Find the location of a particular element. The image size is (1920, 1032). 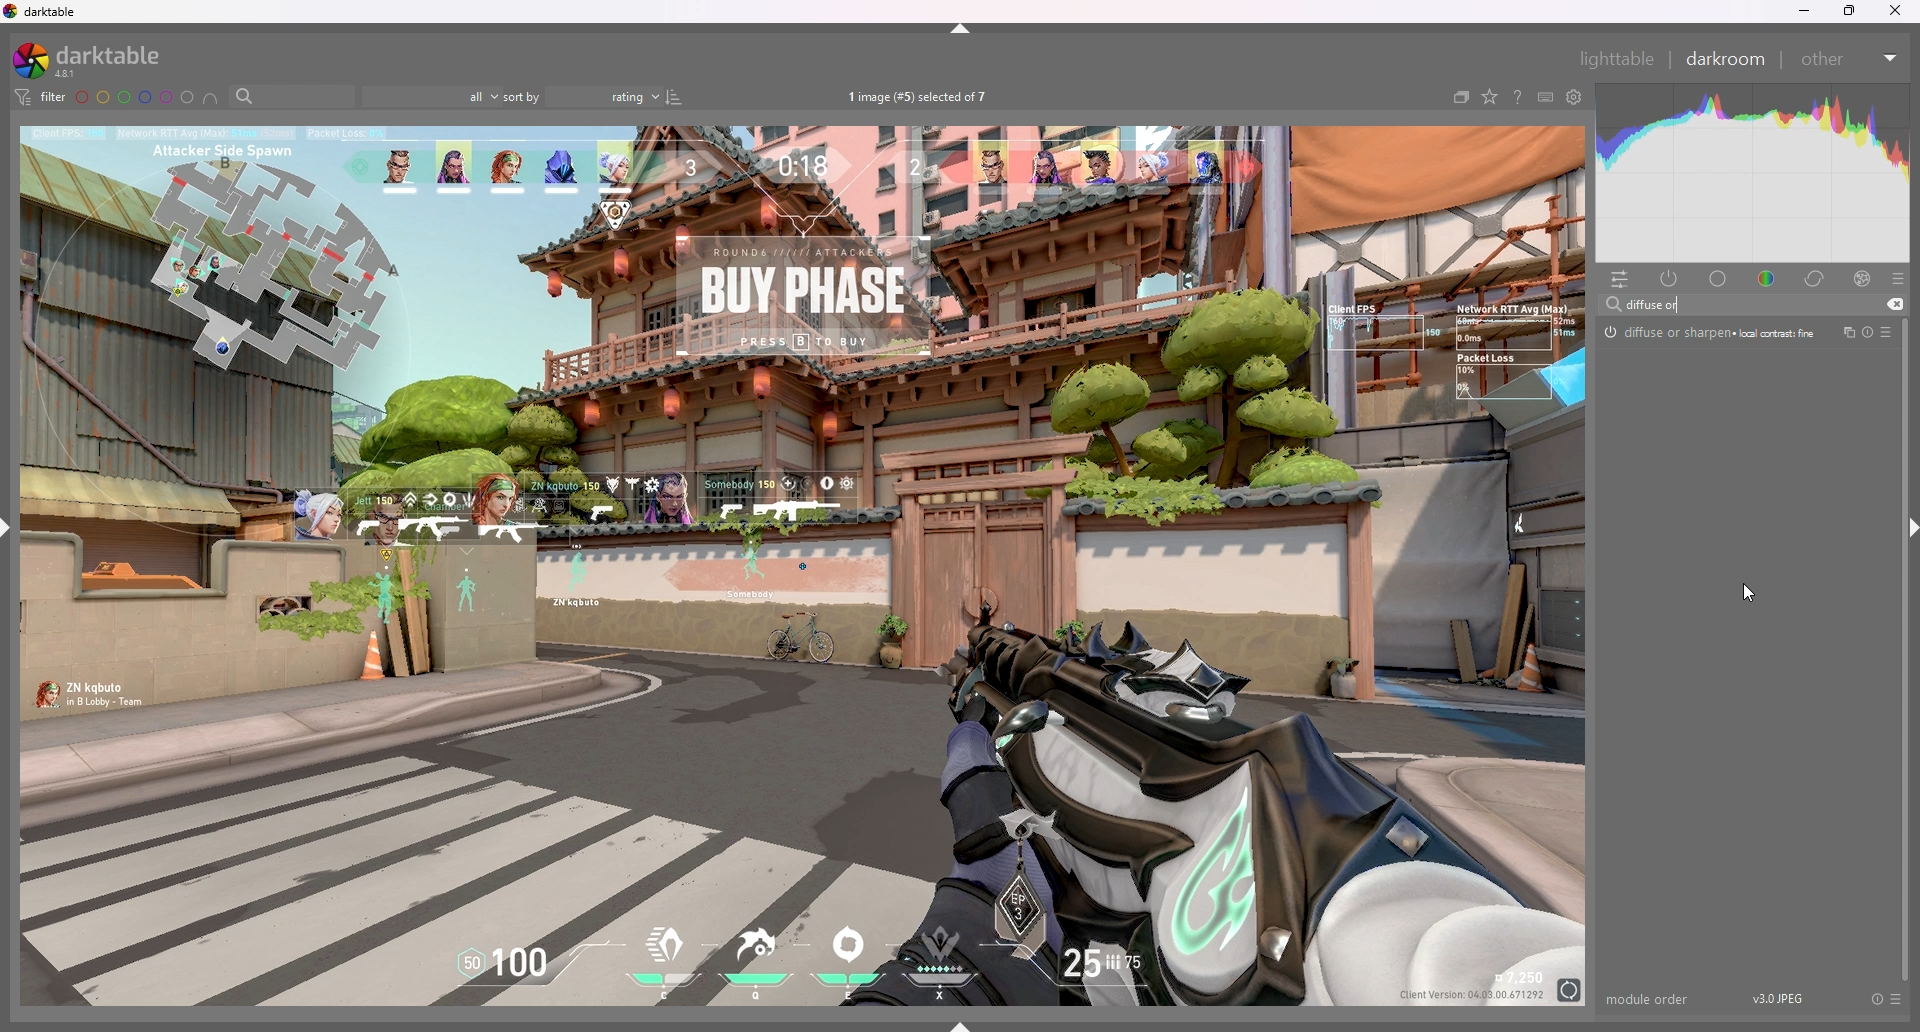

close is located at coordinates (1894, 13).